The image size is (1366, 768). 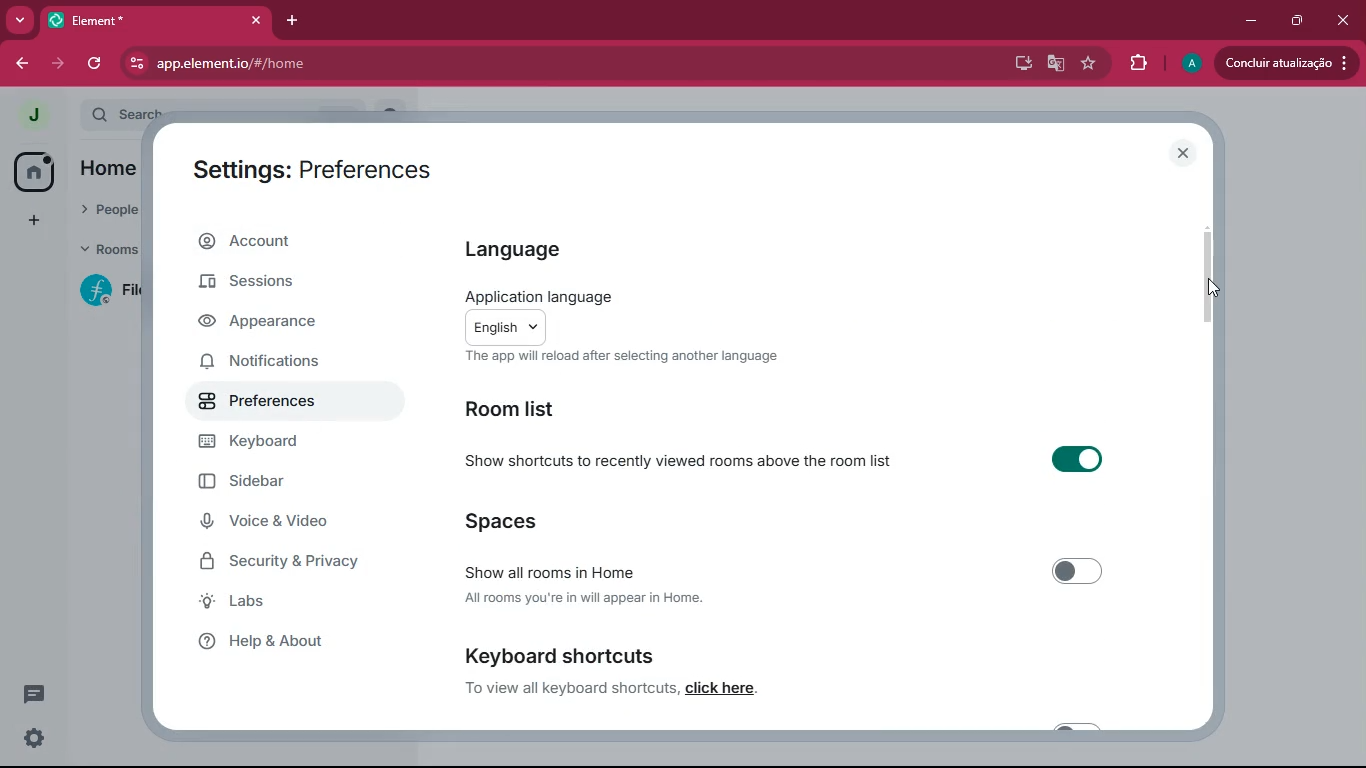 I want to click on add, so click(x=30, y=222).